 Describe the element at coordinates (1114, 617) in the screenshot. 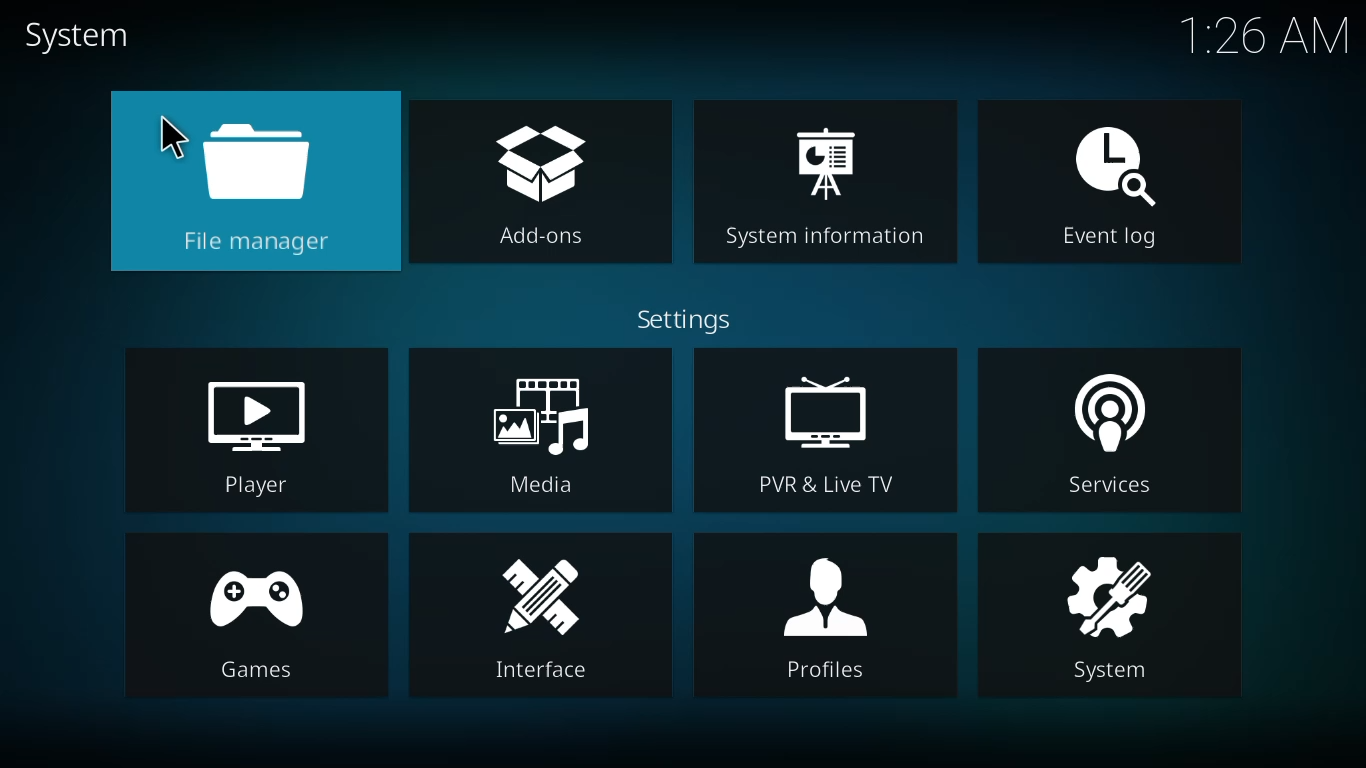

I see `system` at that location.